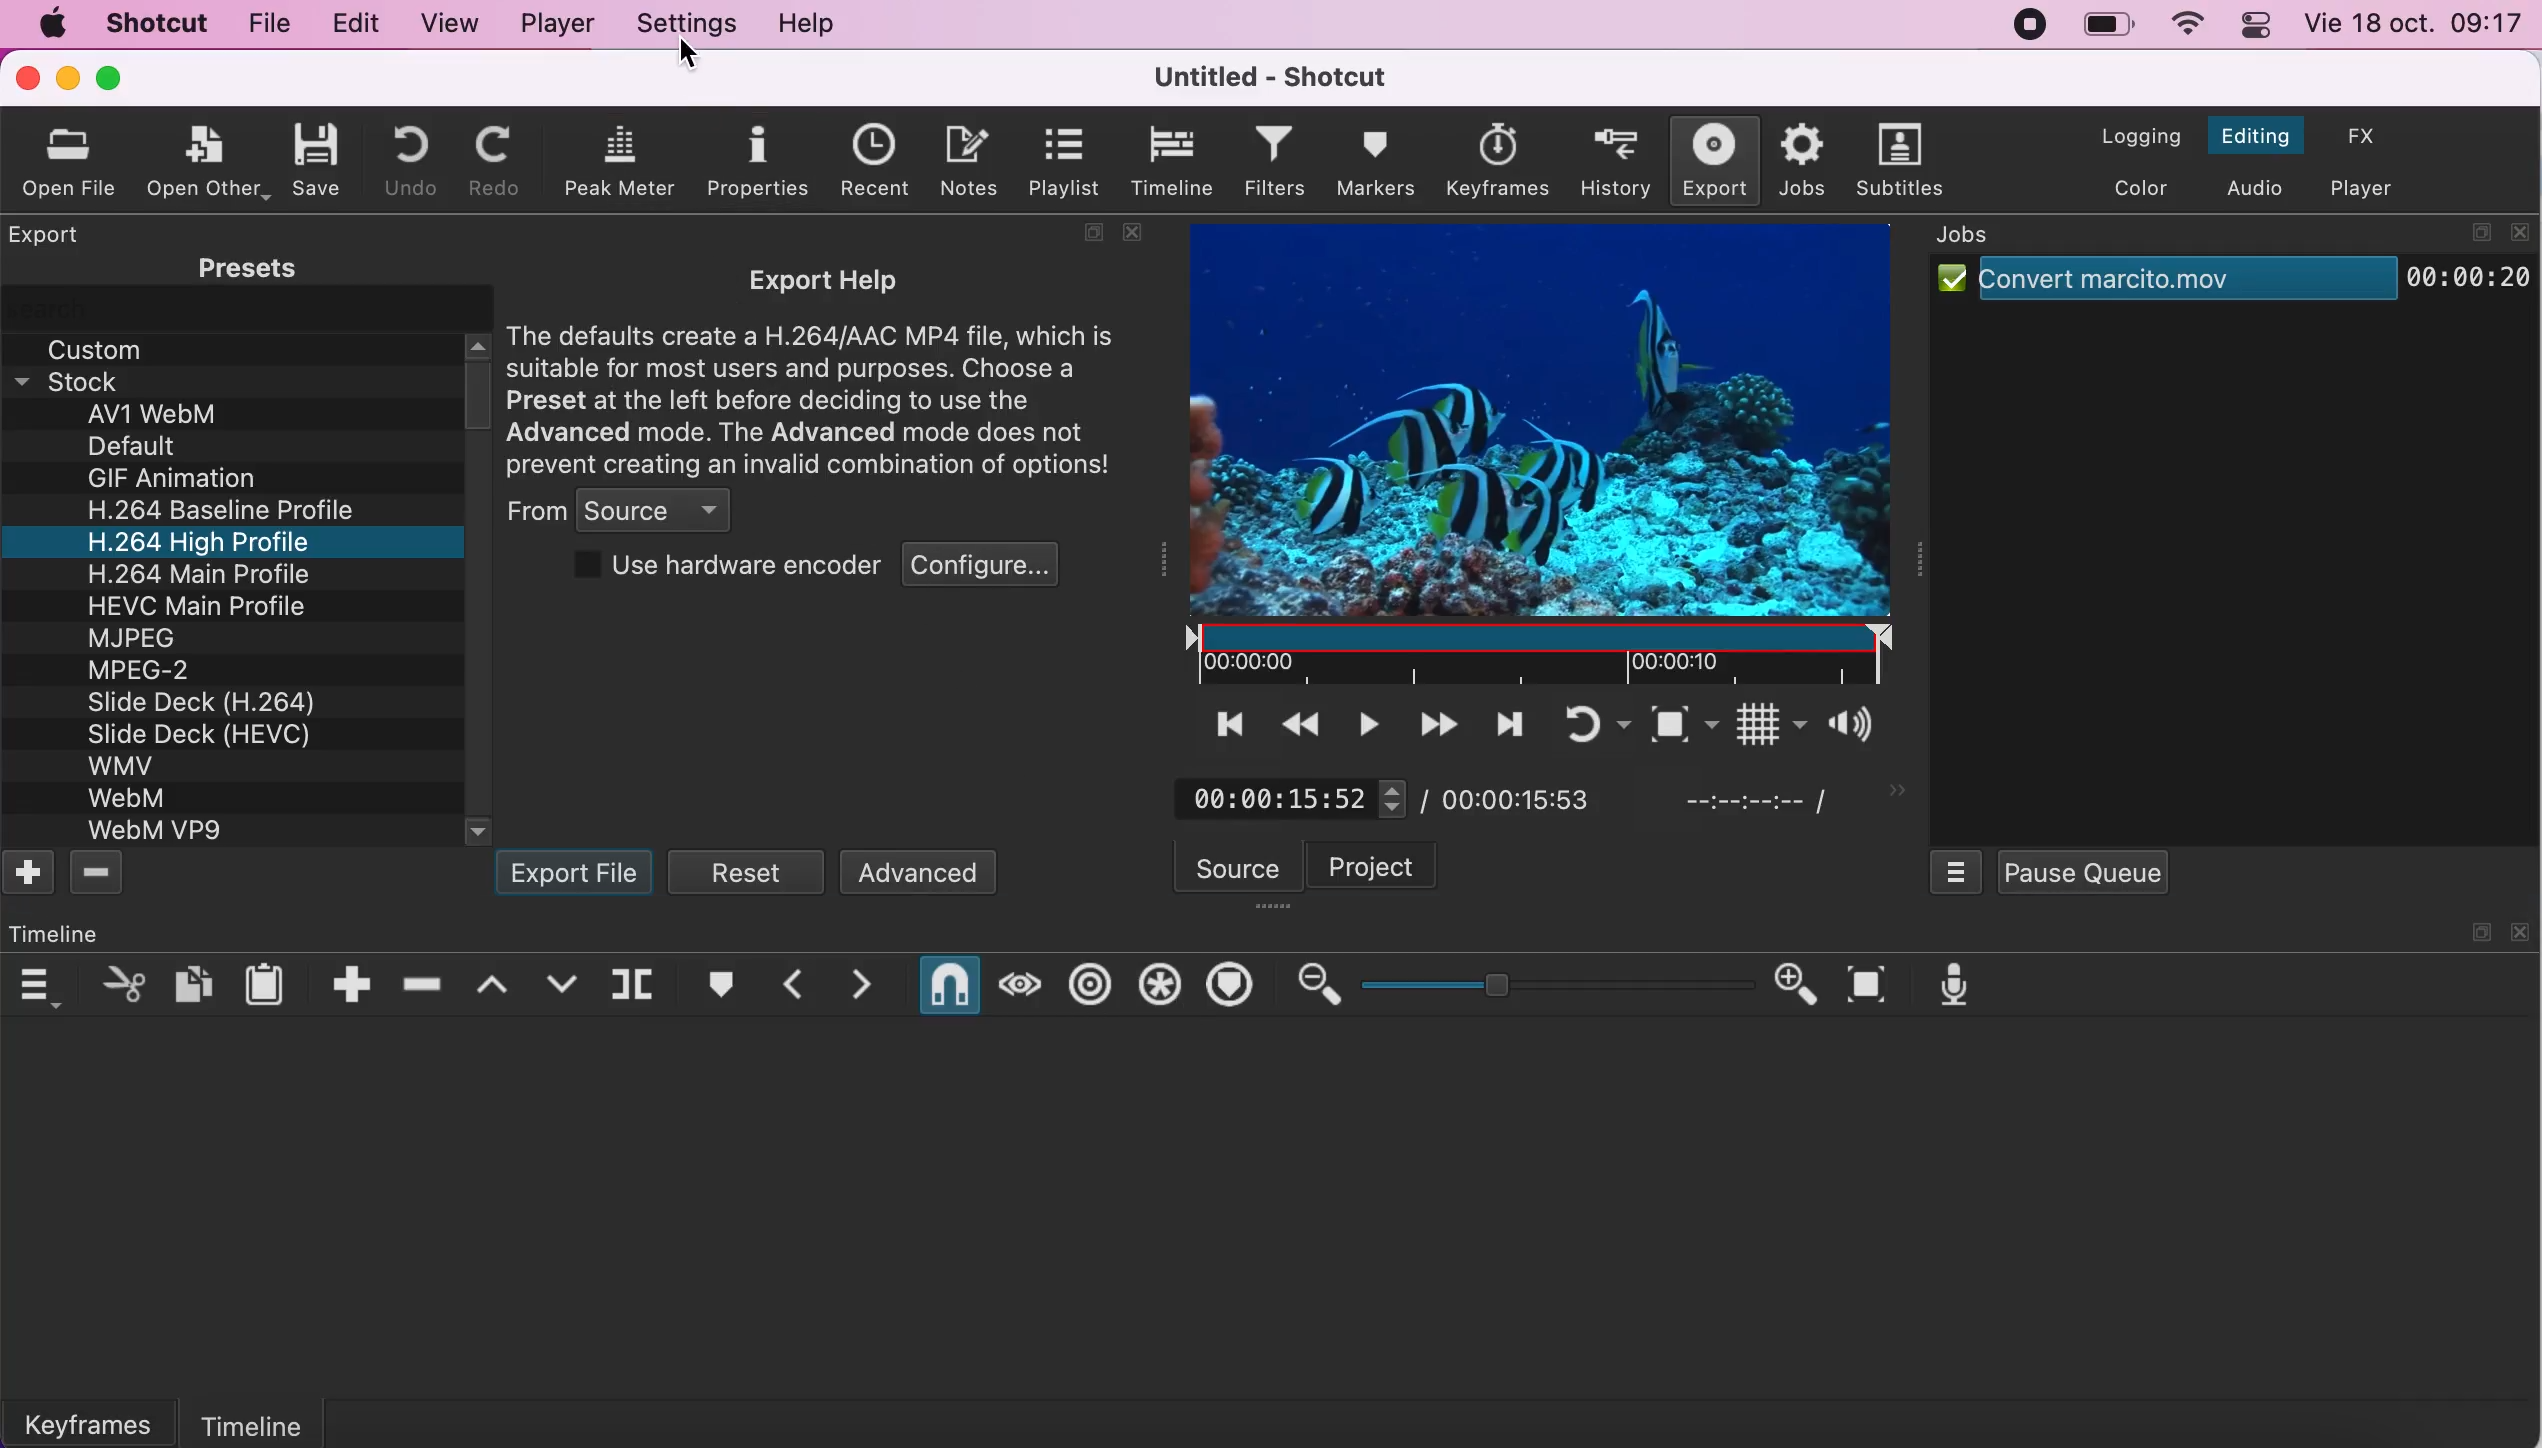 This screenshot has height=1448, width=2542. Describe the element at coordinates (2253, 138) in the screenshot. I see `switch to the editing layout` at that location.